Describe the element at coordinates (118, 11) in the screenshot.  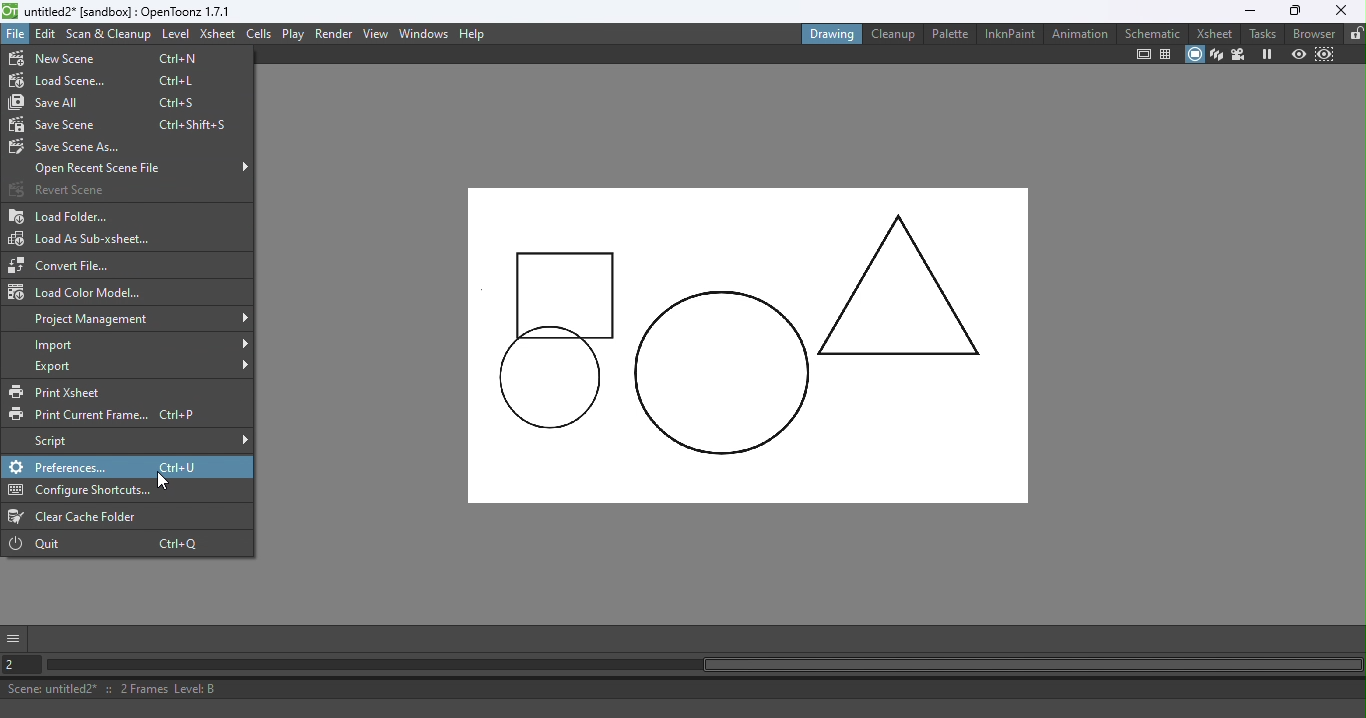
I see `untitled2* [sandbox] : OpenToonz 1.7.1` at that location.